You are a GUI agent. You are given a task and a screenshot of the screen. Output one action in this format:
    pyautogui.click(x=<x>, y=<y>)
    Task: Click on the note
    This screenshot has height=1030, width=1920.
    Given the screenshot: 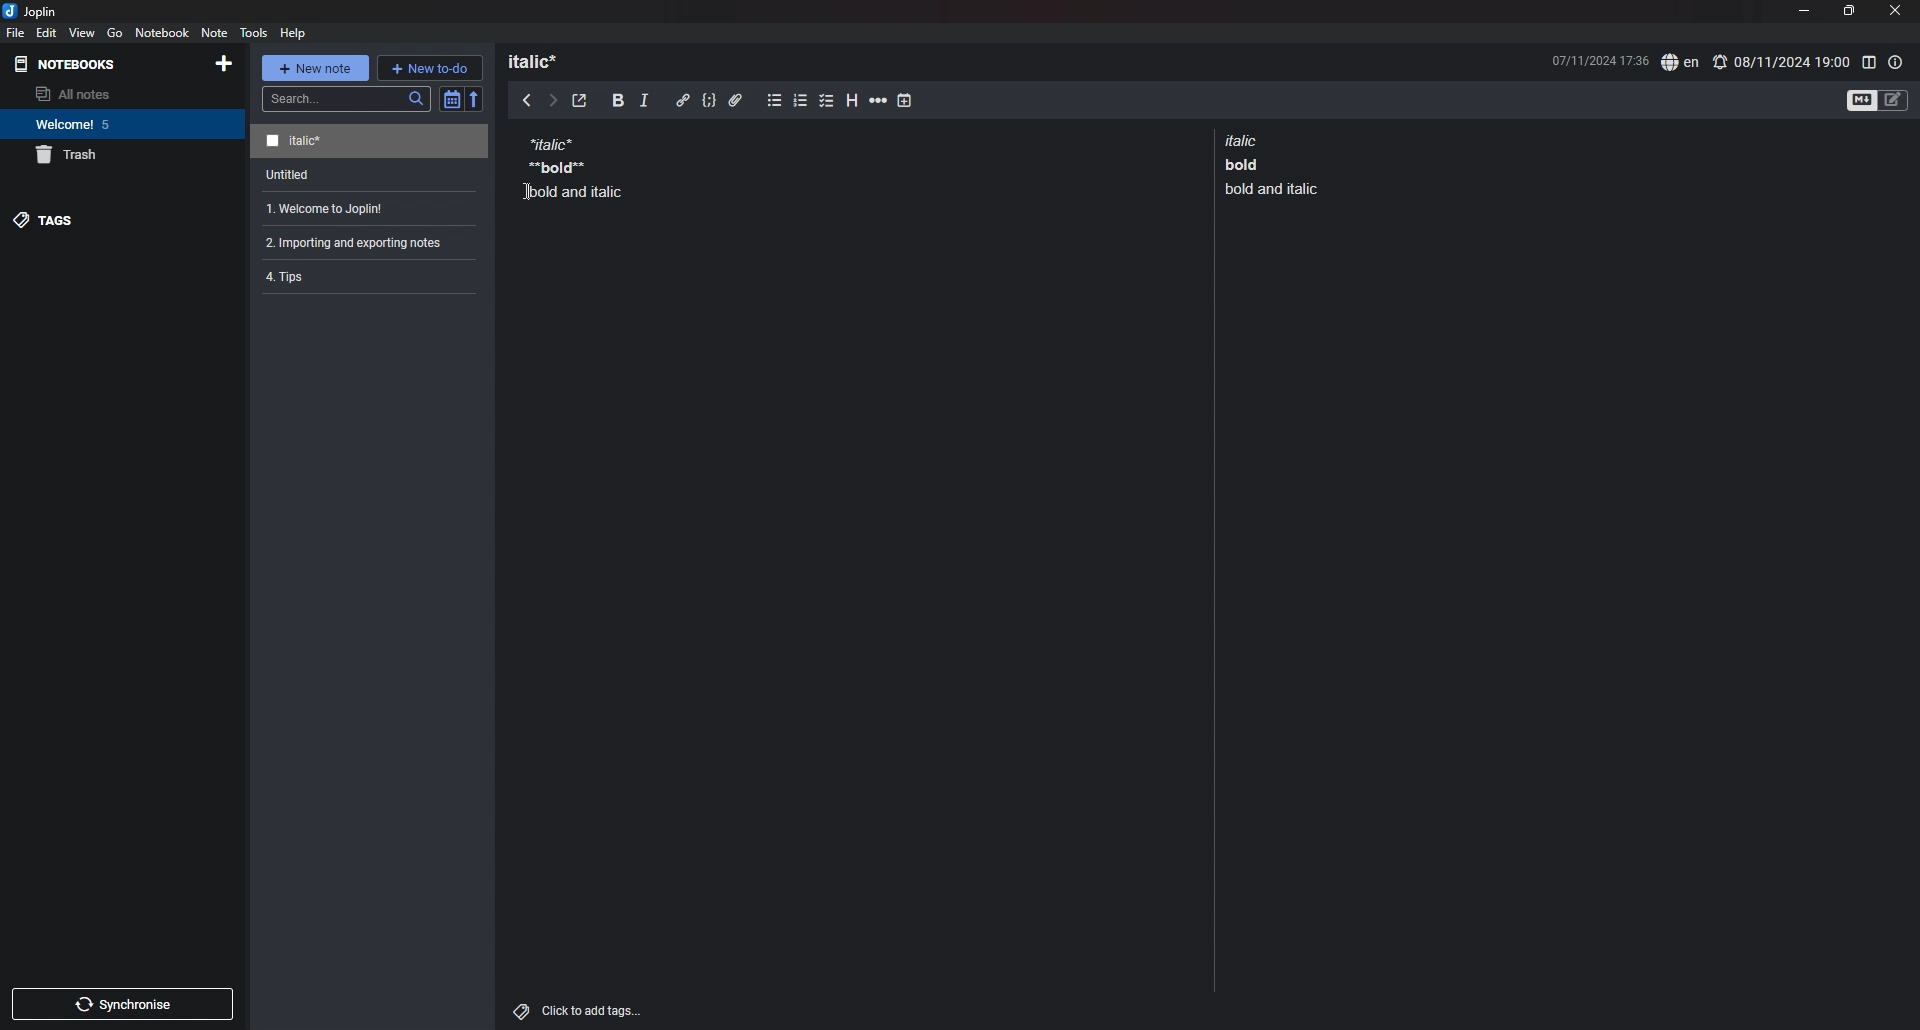 What is the action you would take?
    pyautogui.click(x=1276, y=164)
    